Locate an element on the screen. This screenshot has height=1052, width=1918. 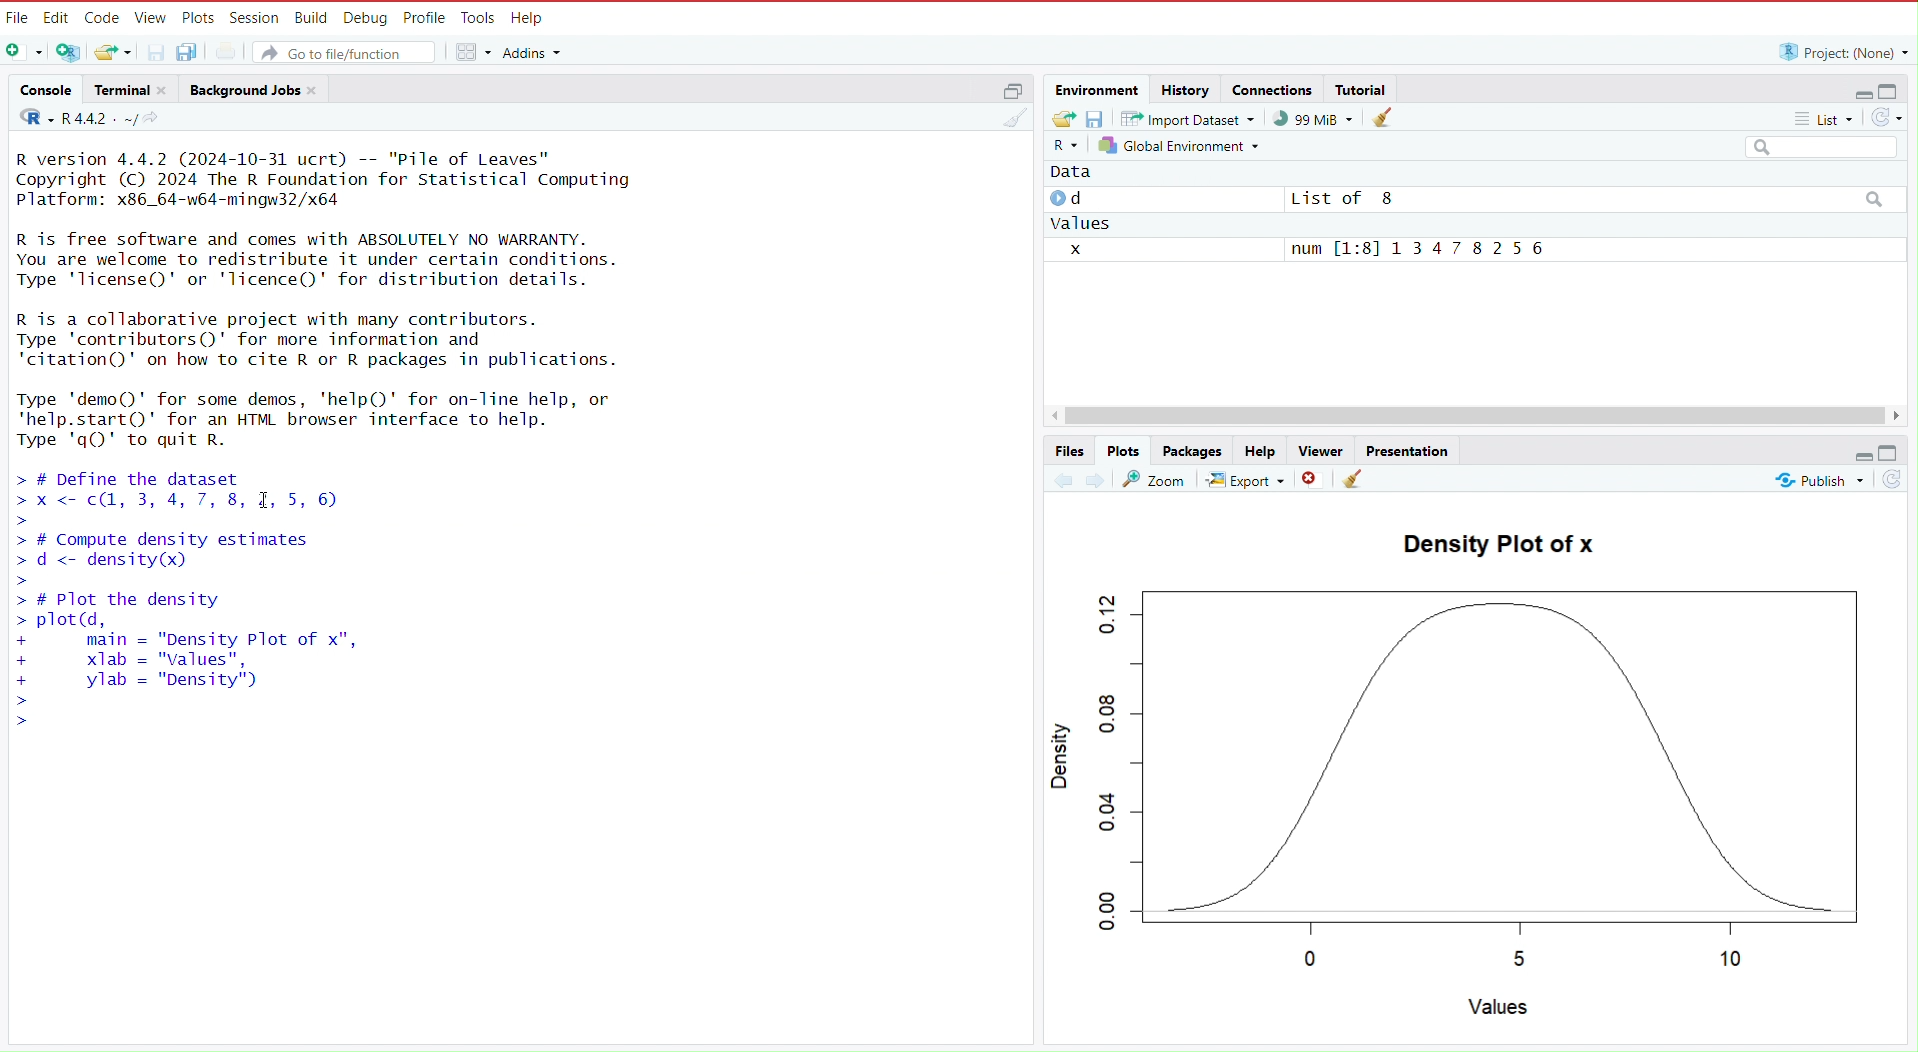
edit is located at coordinates (58, 16).